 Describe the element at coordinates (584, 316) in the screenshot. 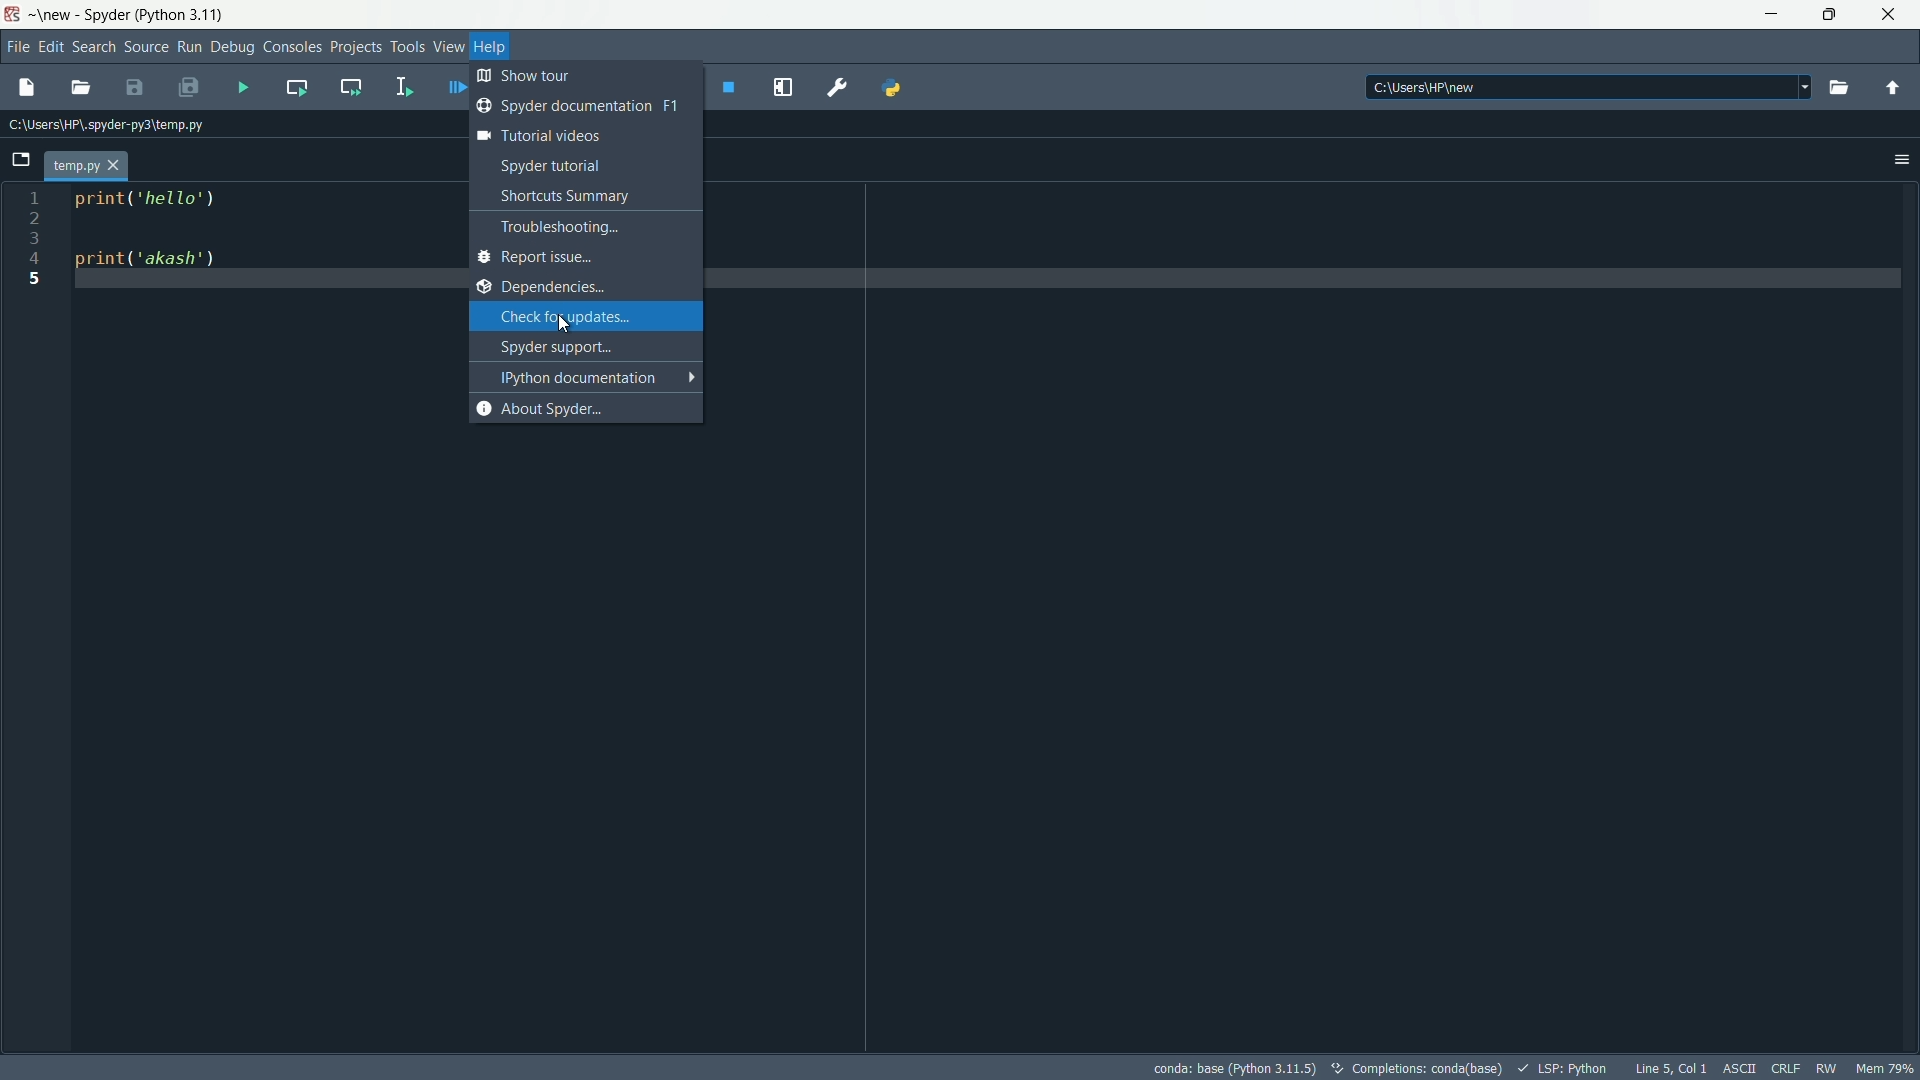

I see `check for updates` at that location.